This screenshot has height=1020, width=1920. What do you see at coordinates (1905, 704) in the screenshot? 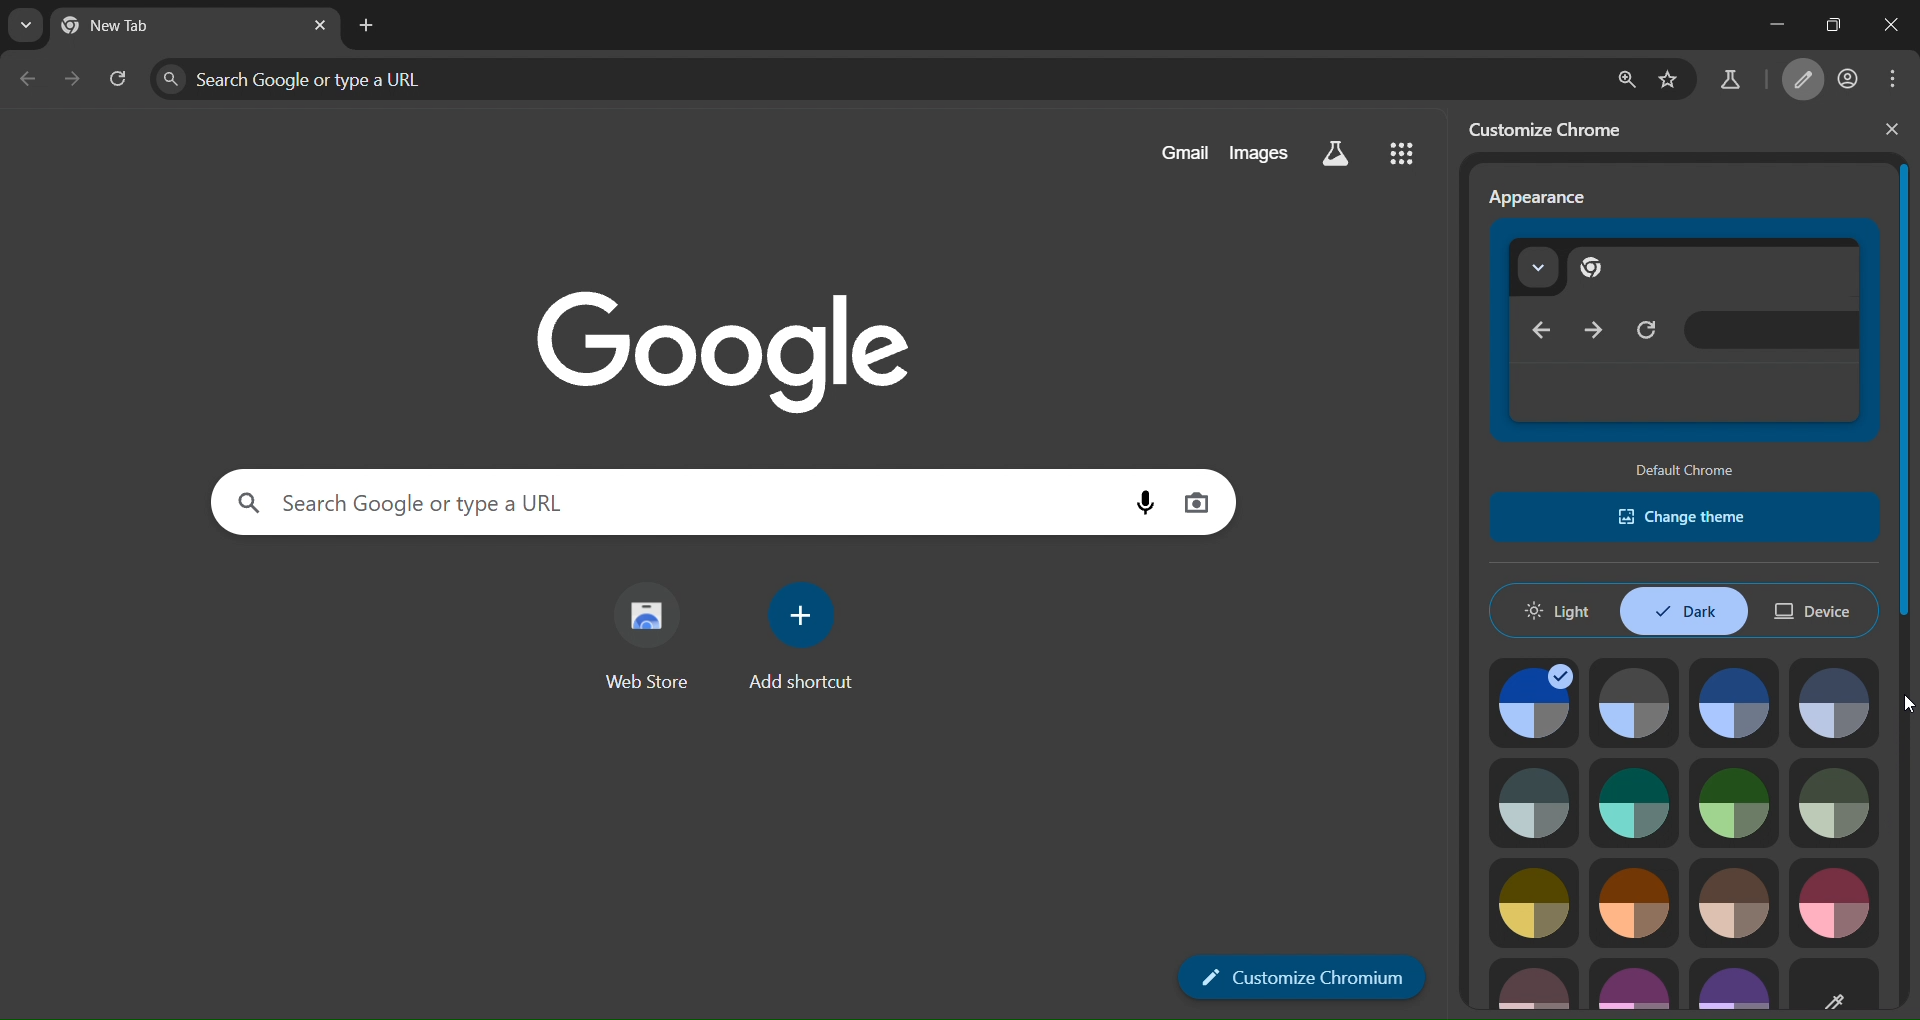
I see `Cursor` at bounding box center [1905, 704].